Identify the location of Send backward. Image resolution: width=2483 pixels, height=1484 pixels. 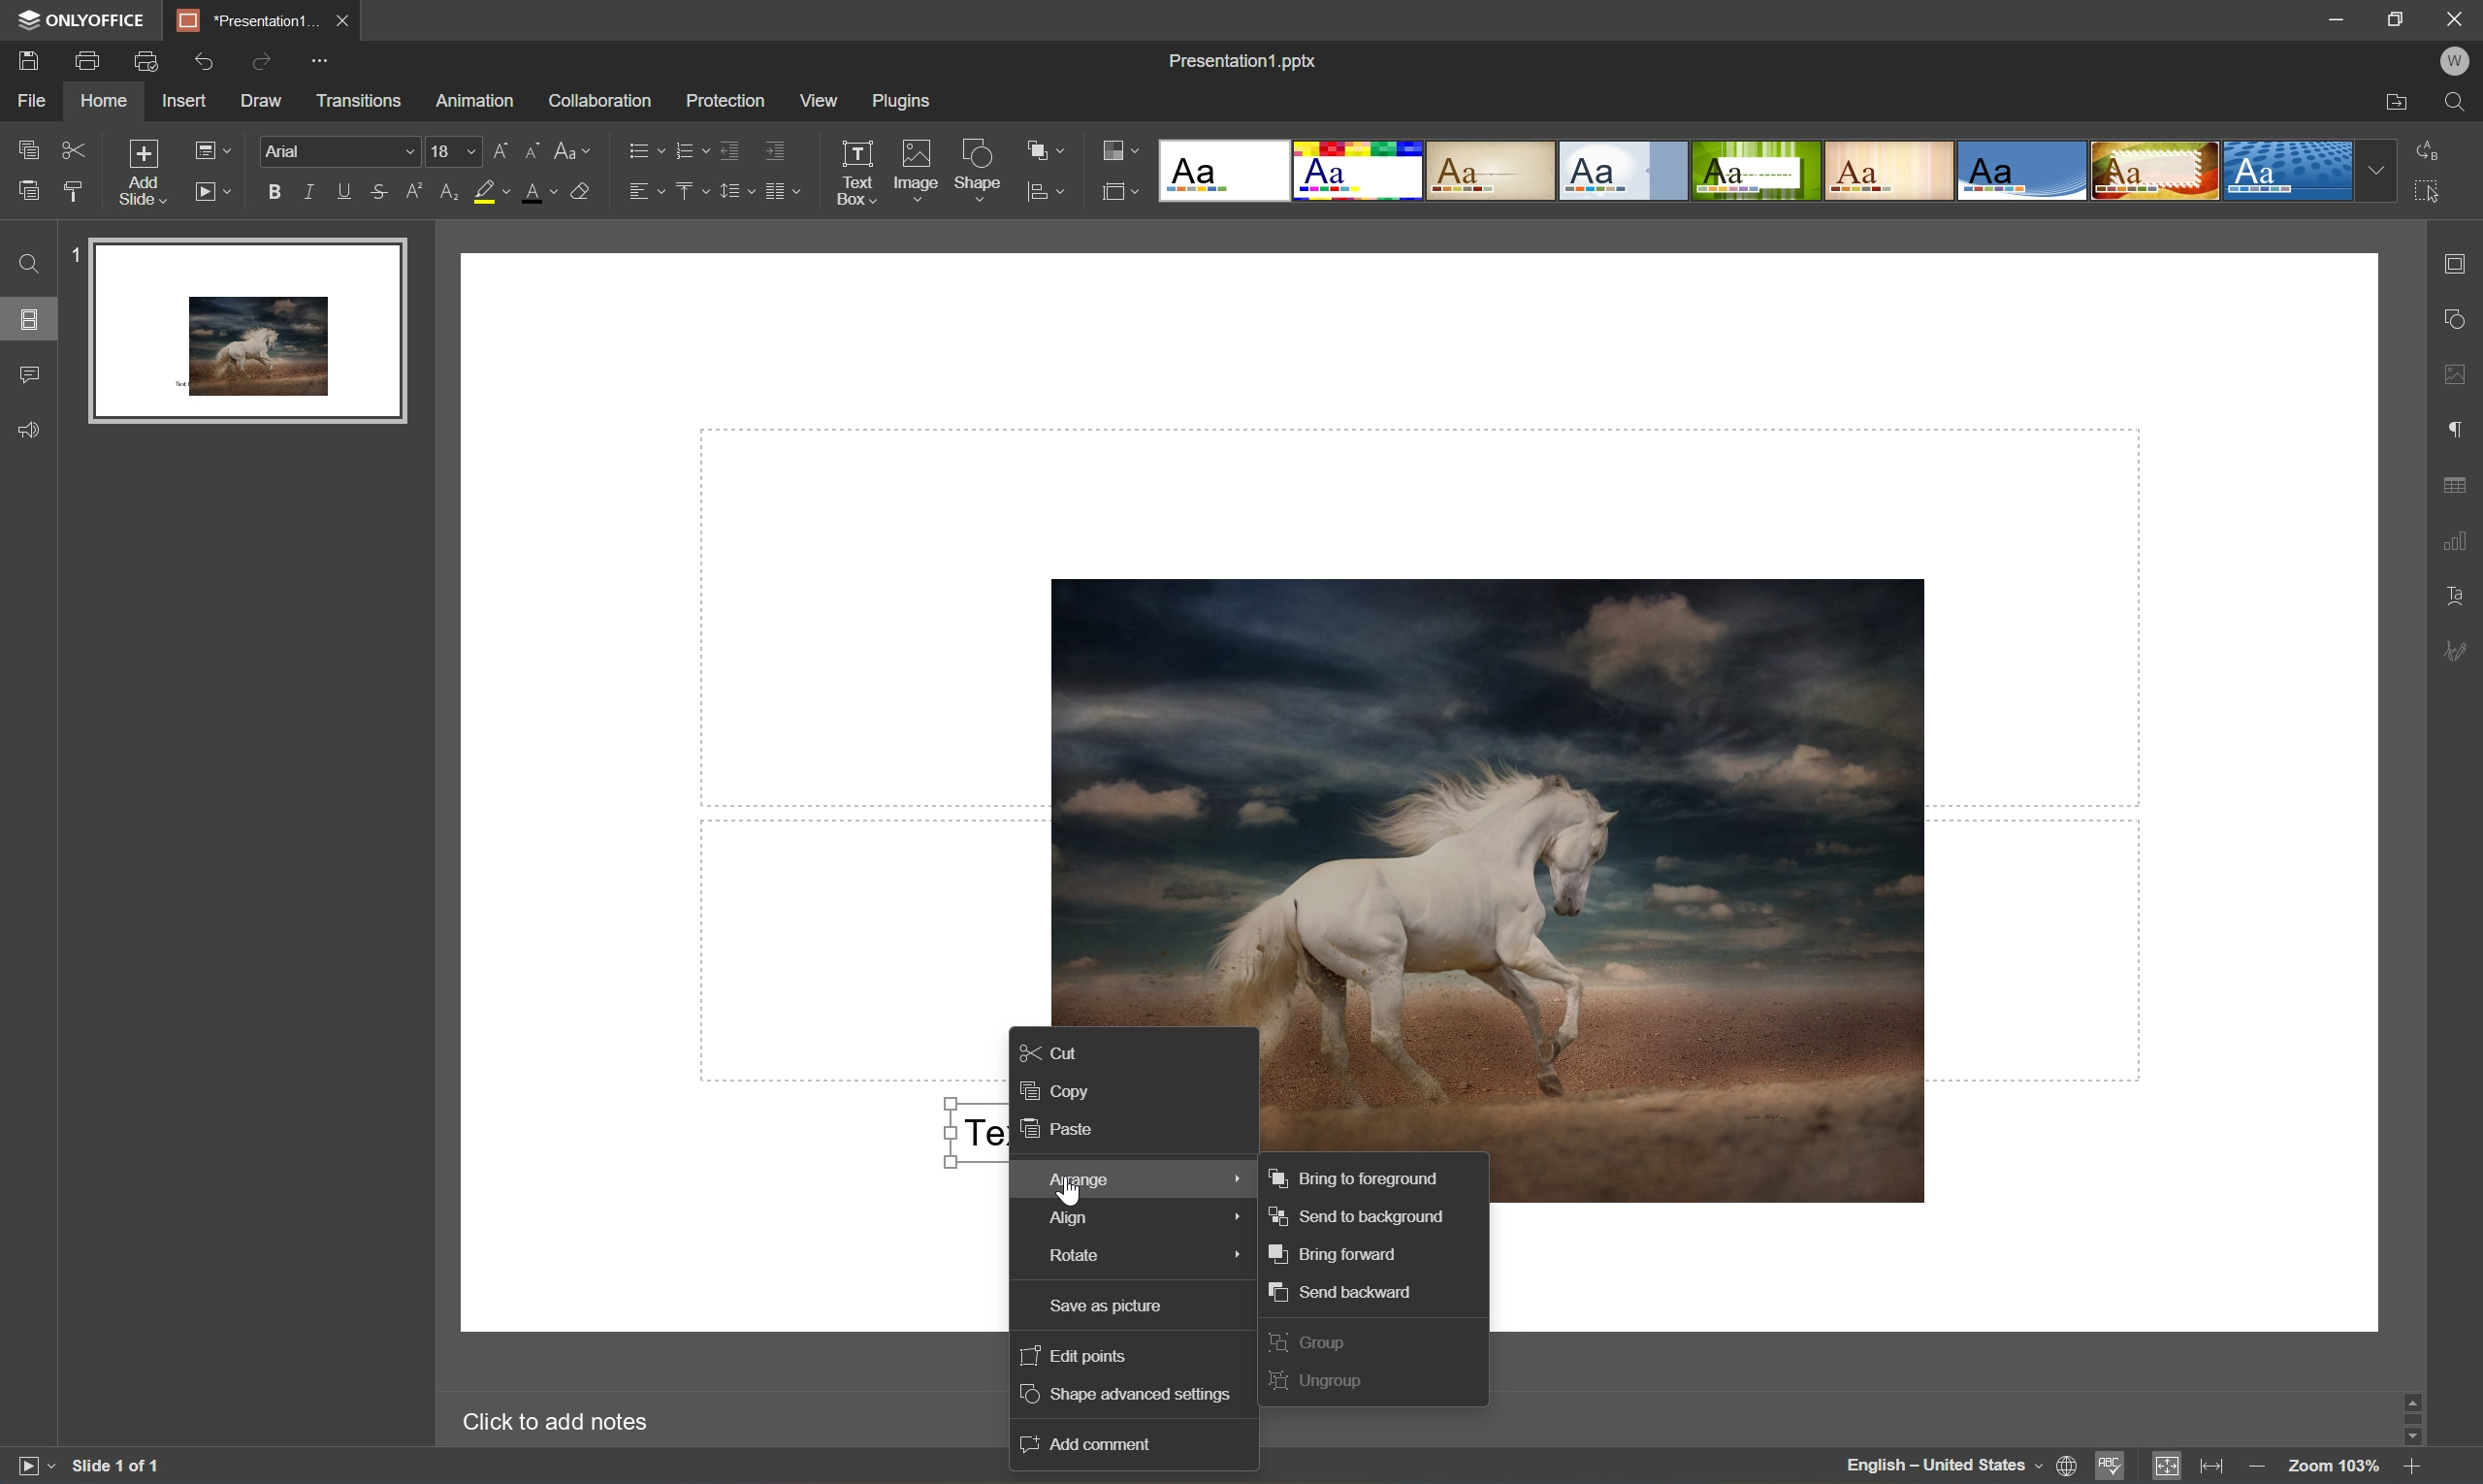
(1344, 1291).